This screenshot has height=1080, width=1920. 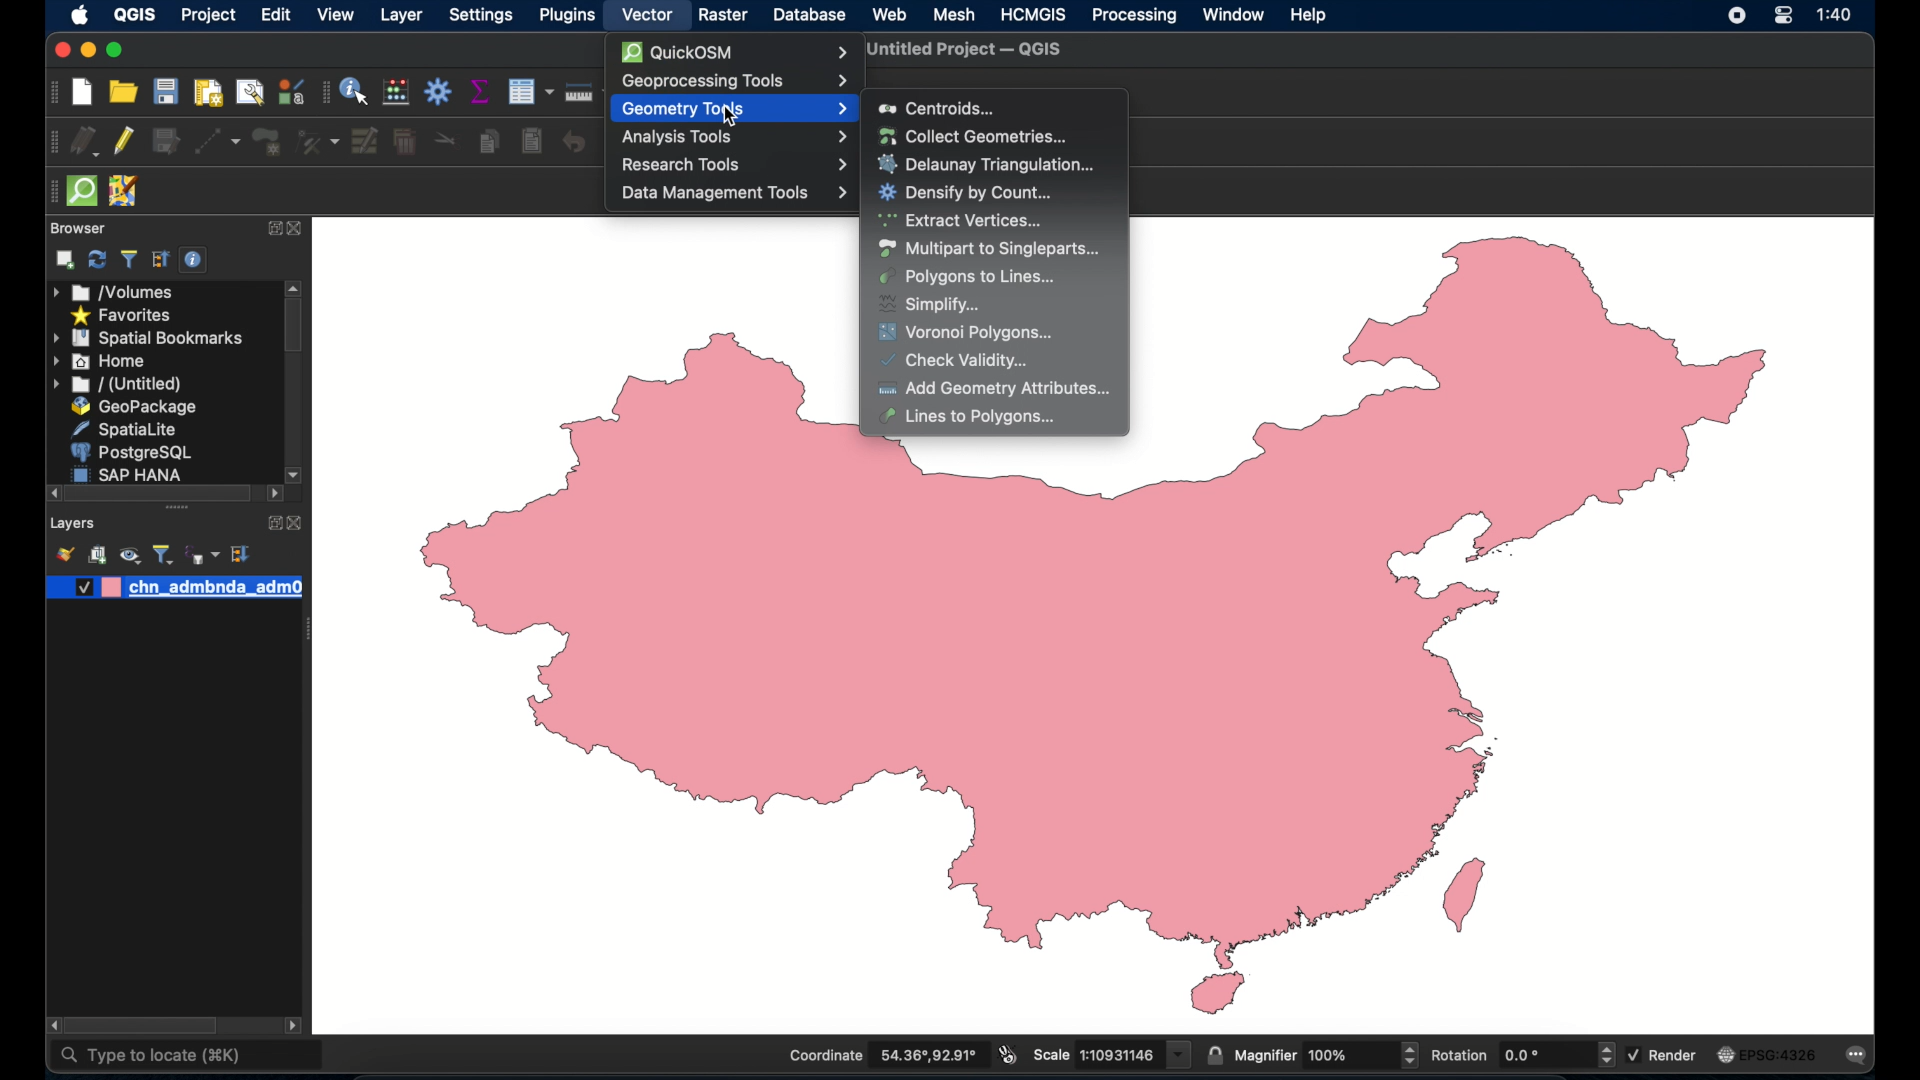 I want to click on scroll down arrow, so click(x=296, y=473).